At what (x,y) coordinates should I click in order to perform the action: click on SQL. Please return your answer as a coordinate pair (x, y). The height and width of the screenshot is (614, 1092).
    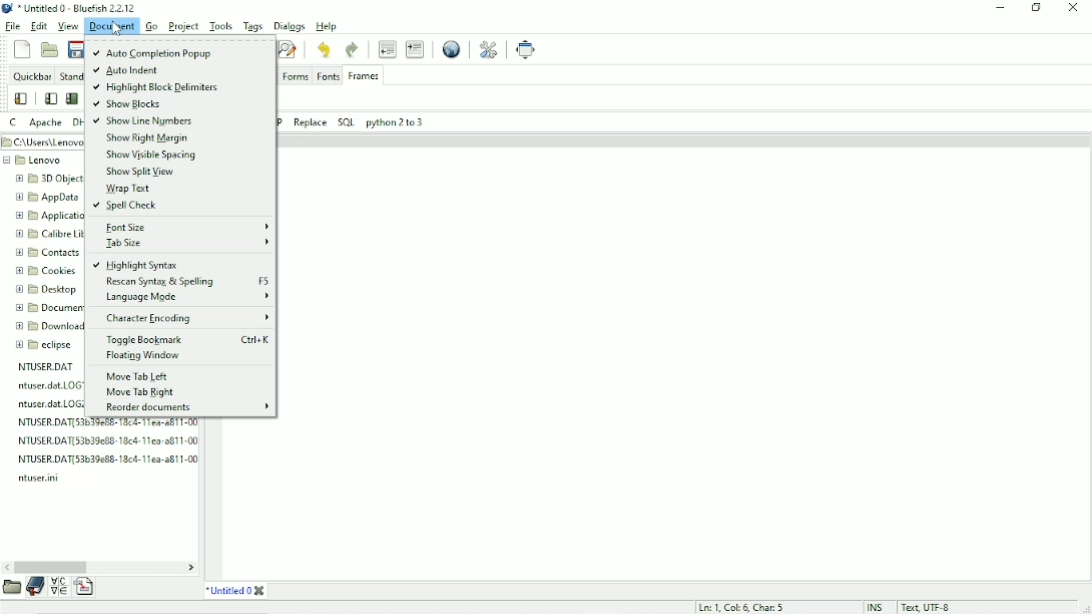
    Looking at the image, I should click on (345, 120).